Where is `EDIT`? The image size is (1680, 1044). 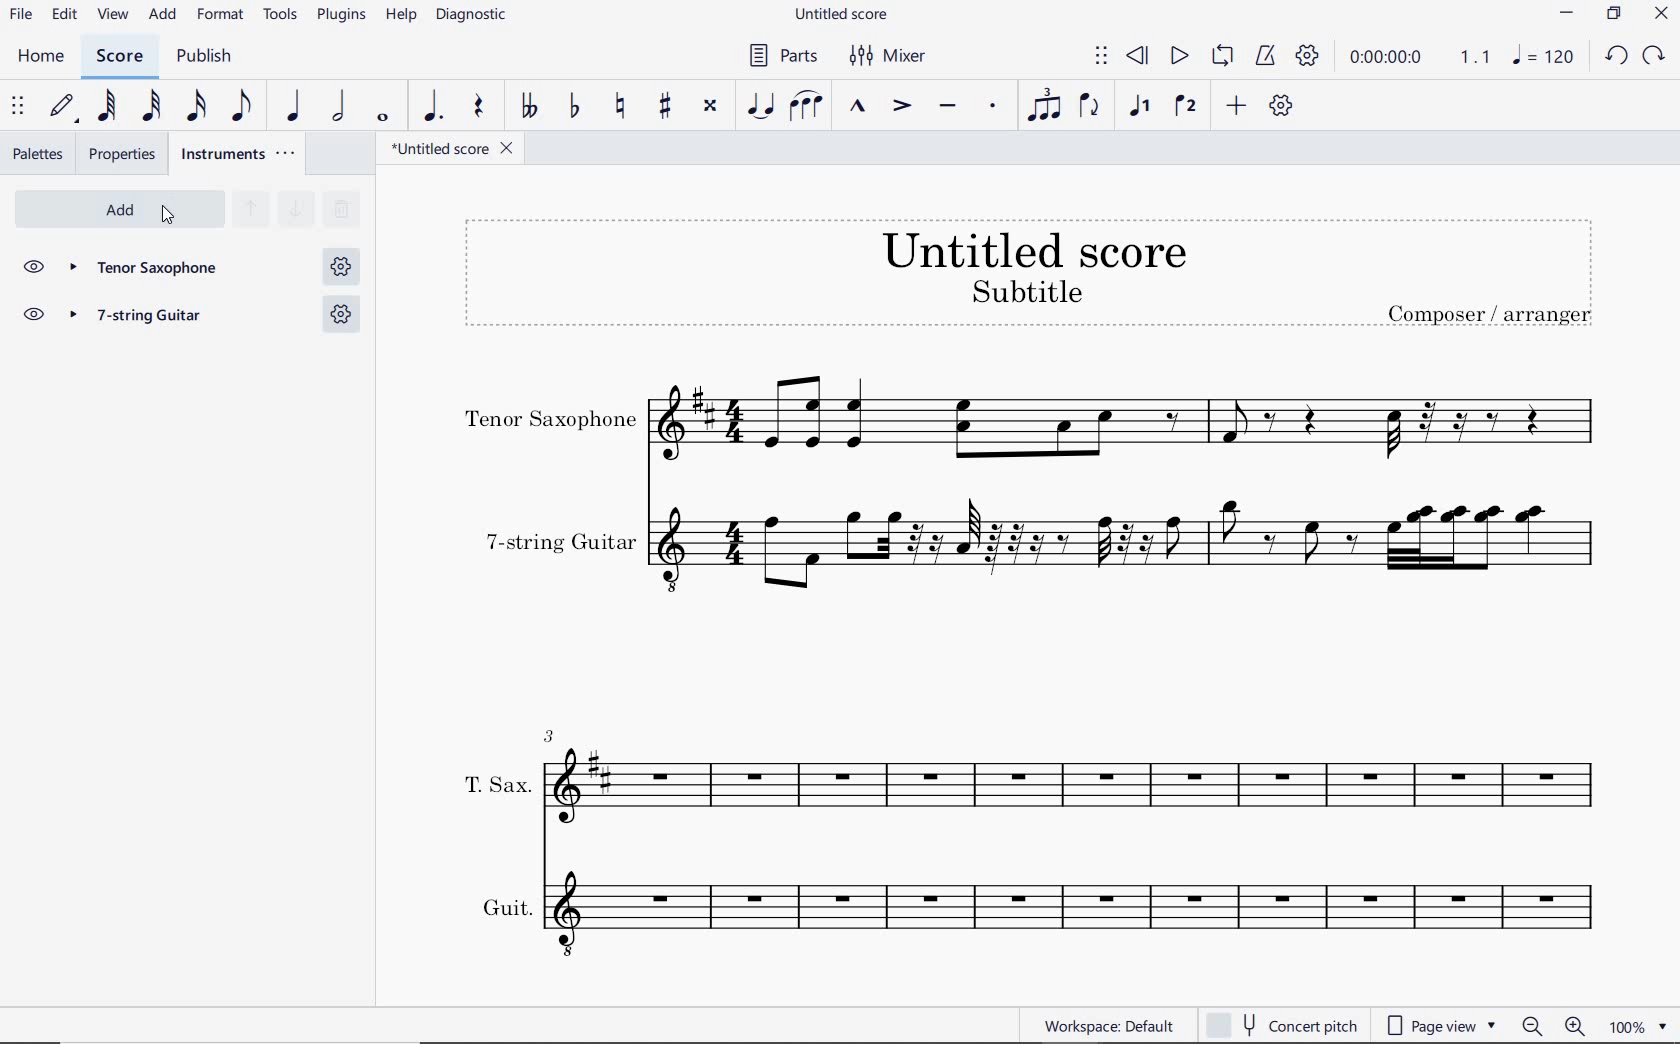 EDIT is located at coordinates (65, 15).